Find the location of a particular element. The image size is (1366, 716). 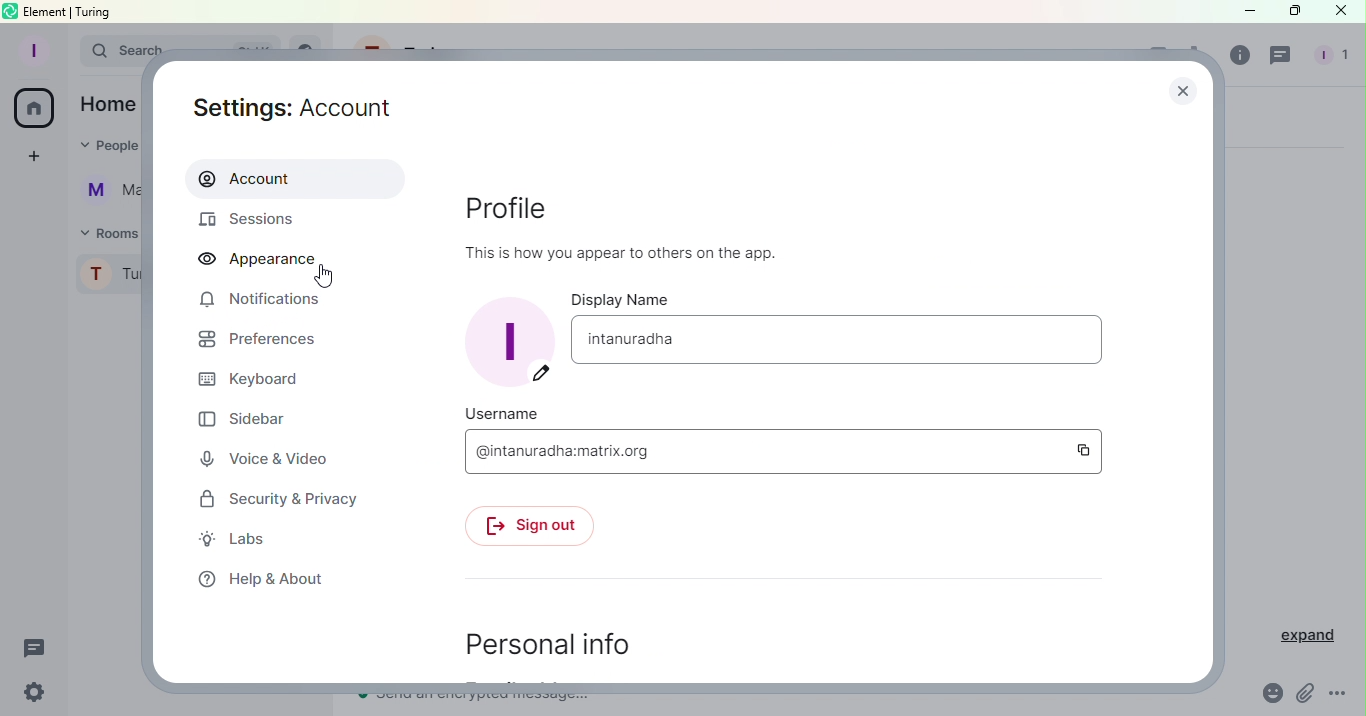

Threads is located at coordinates (34, 645).